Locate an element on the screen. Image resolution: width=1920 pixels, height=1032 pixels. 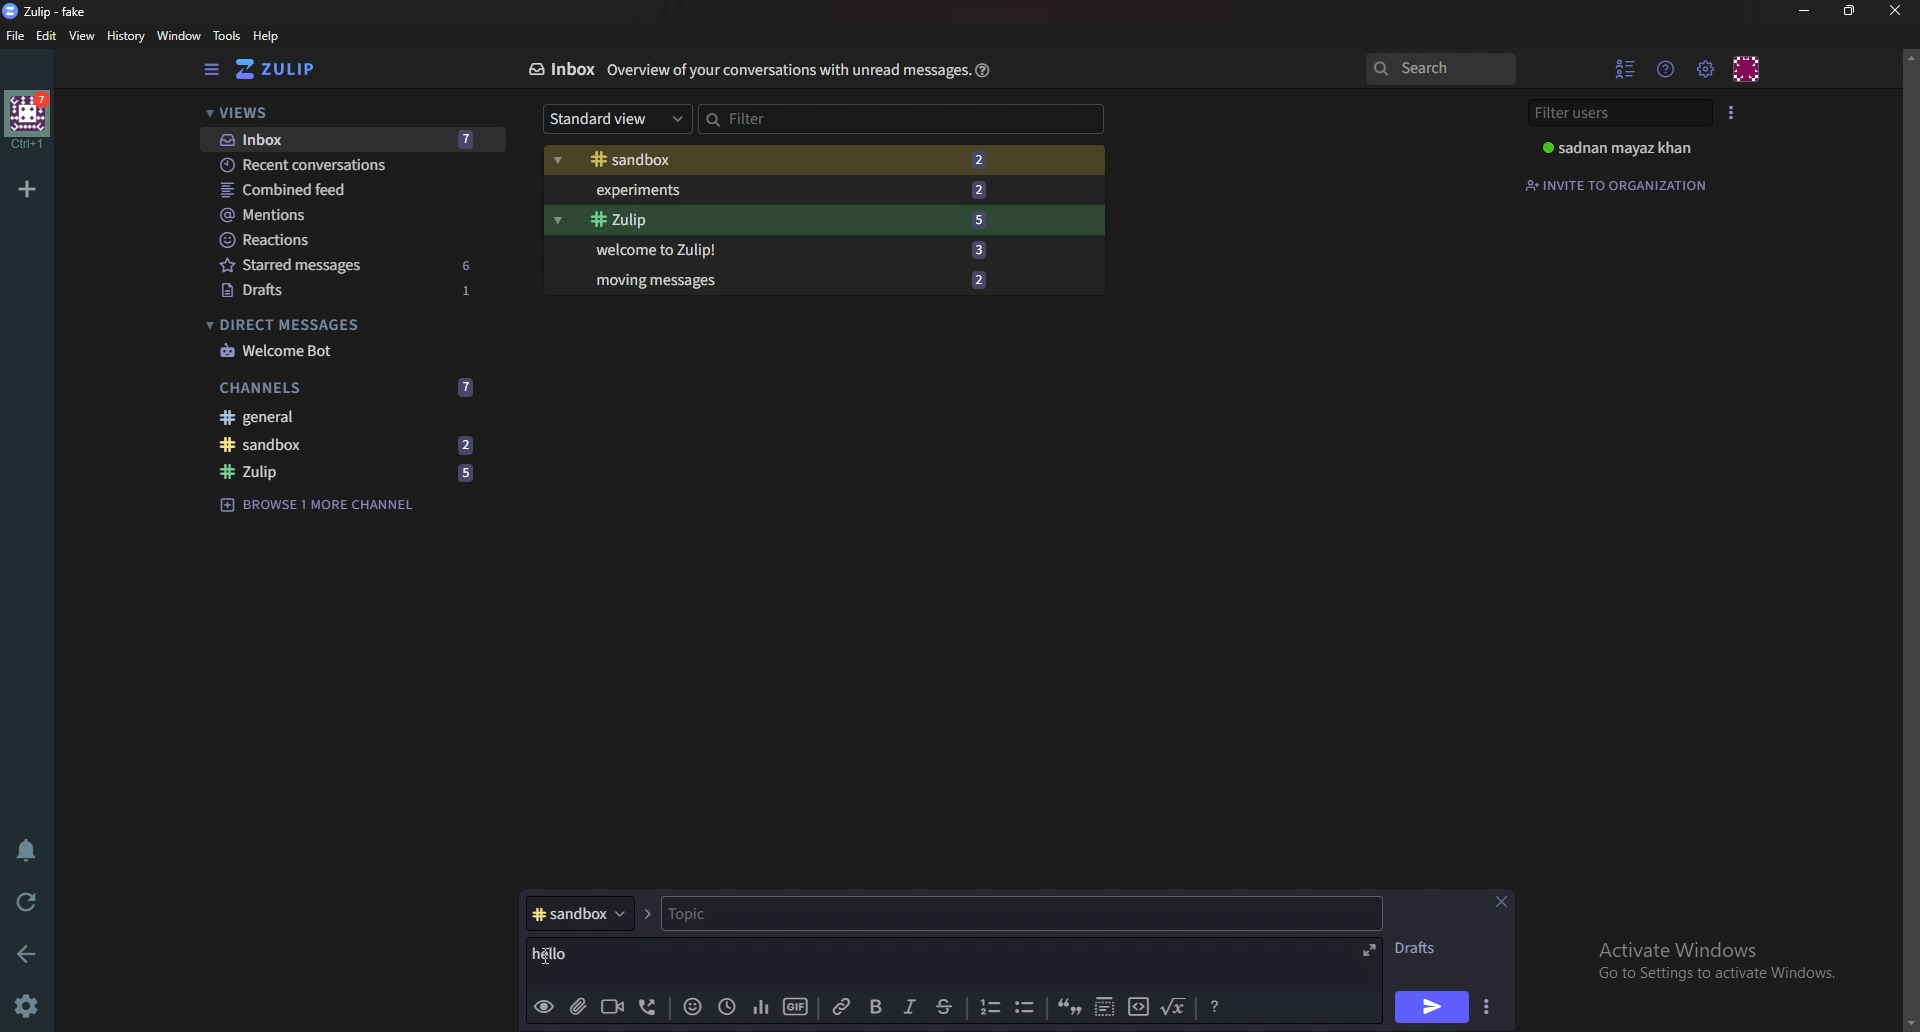
Inbox is located at coordinates (563, 70).